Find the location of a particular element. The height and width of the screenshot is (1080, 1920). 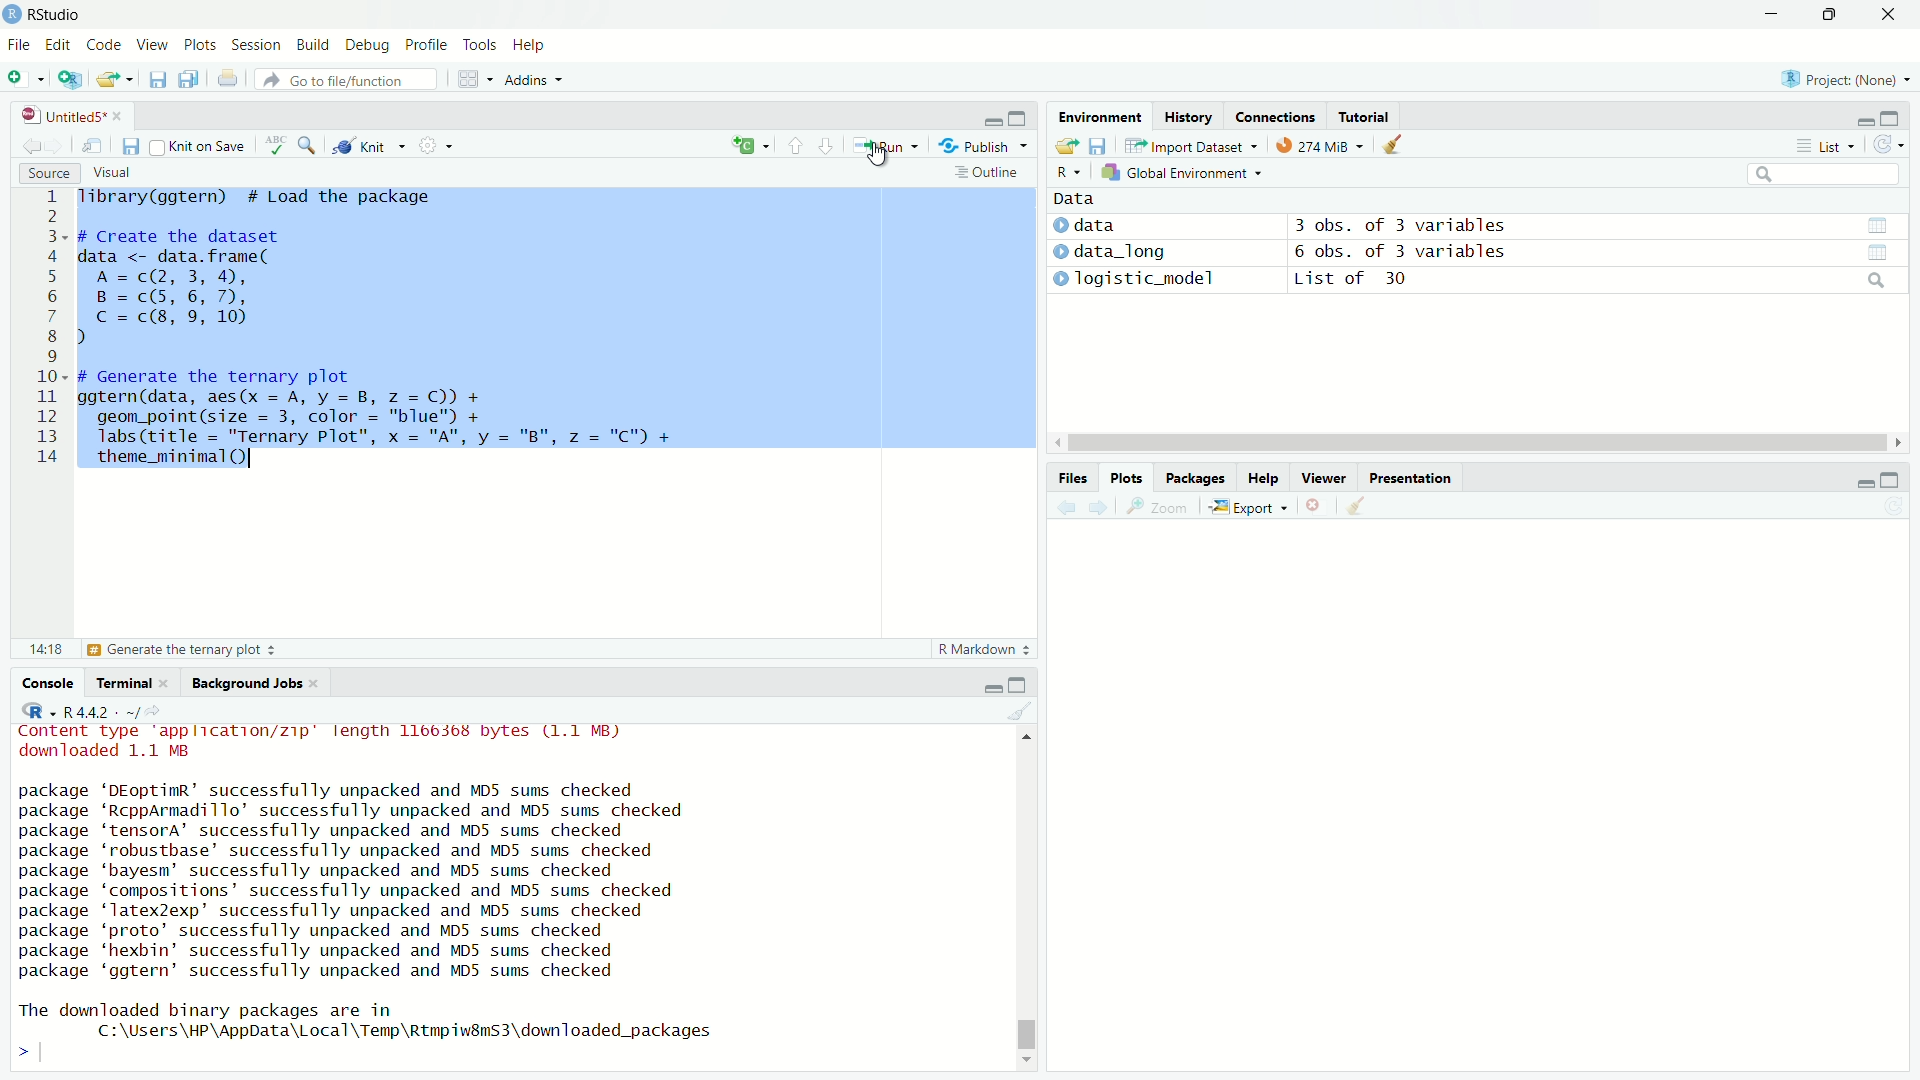

14:18 is located at coordinates (44, 647).